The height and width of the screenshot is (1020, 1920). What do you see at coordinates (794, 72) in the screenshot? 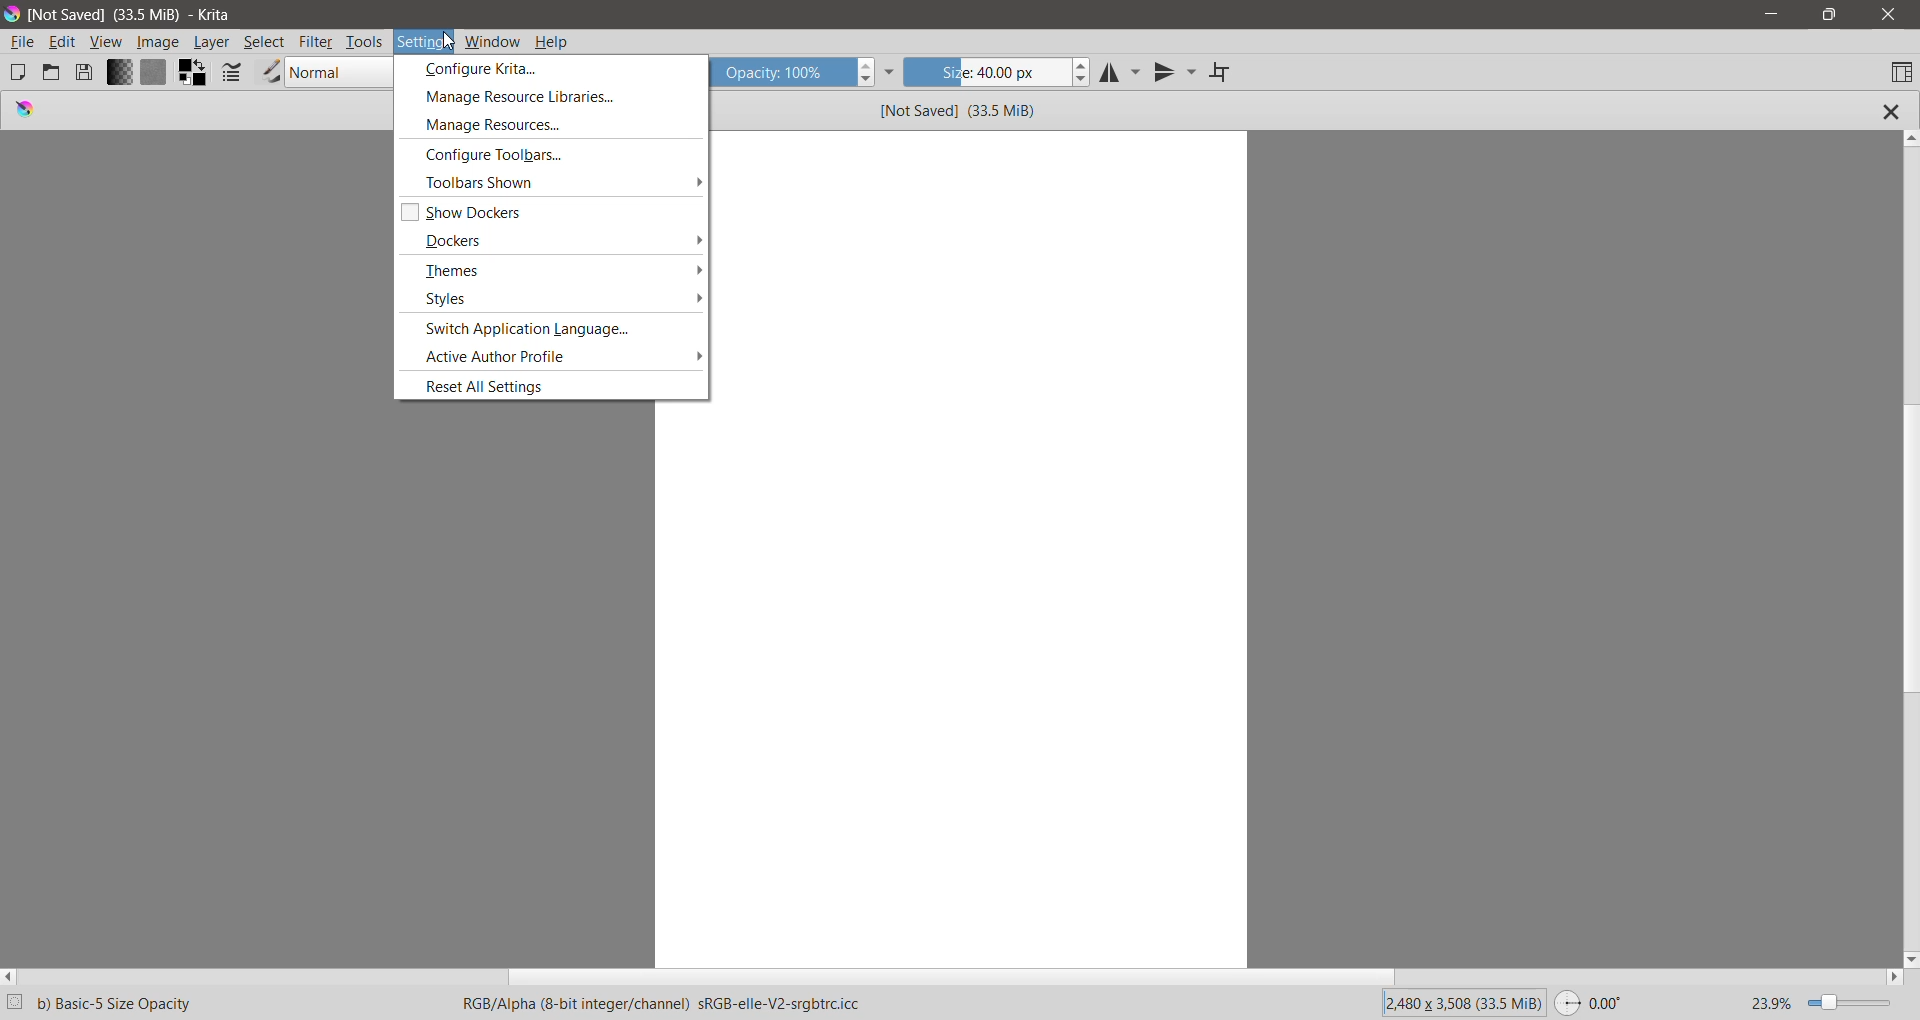
I see `Opacity` at bounding box center [794, 72].